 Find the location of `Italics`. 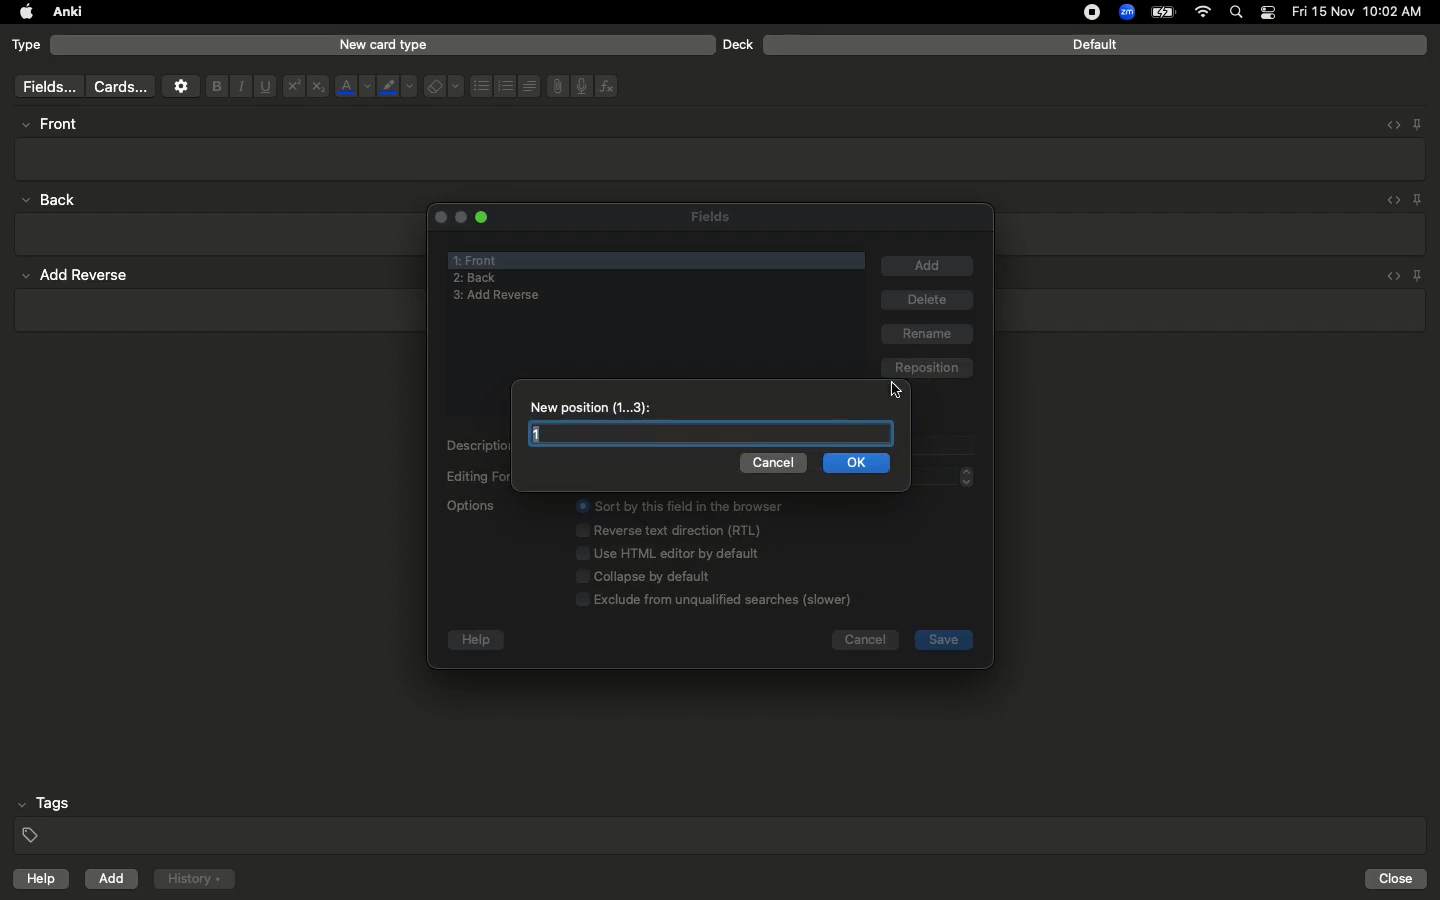

Italics is located at coordinates (238, 87).